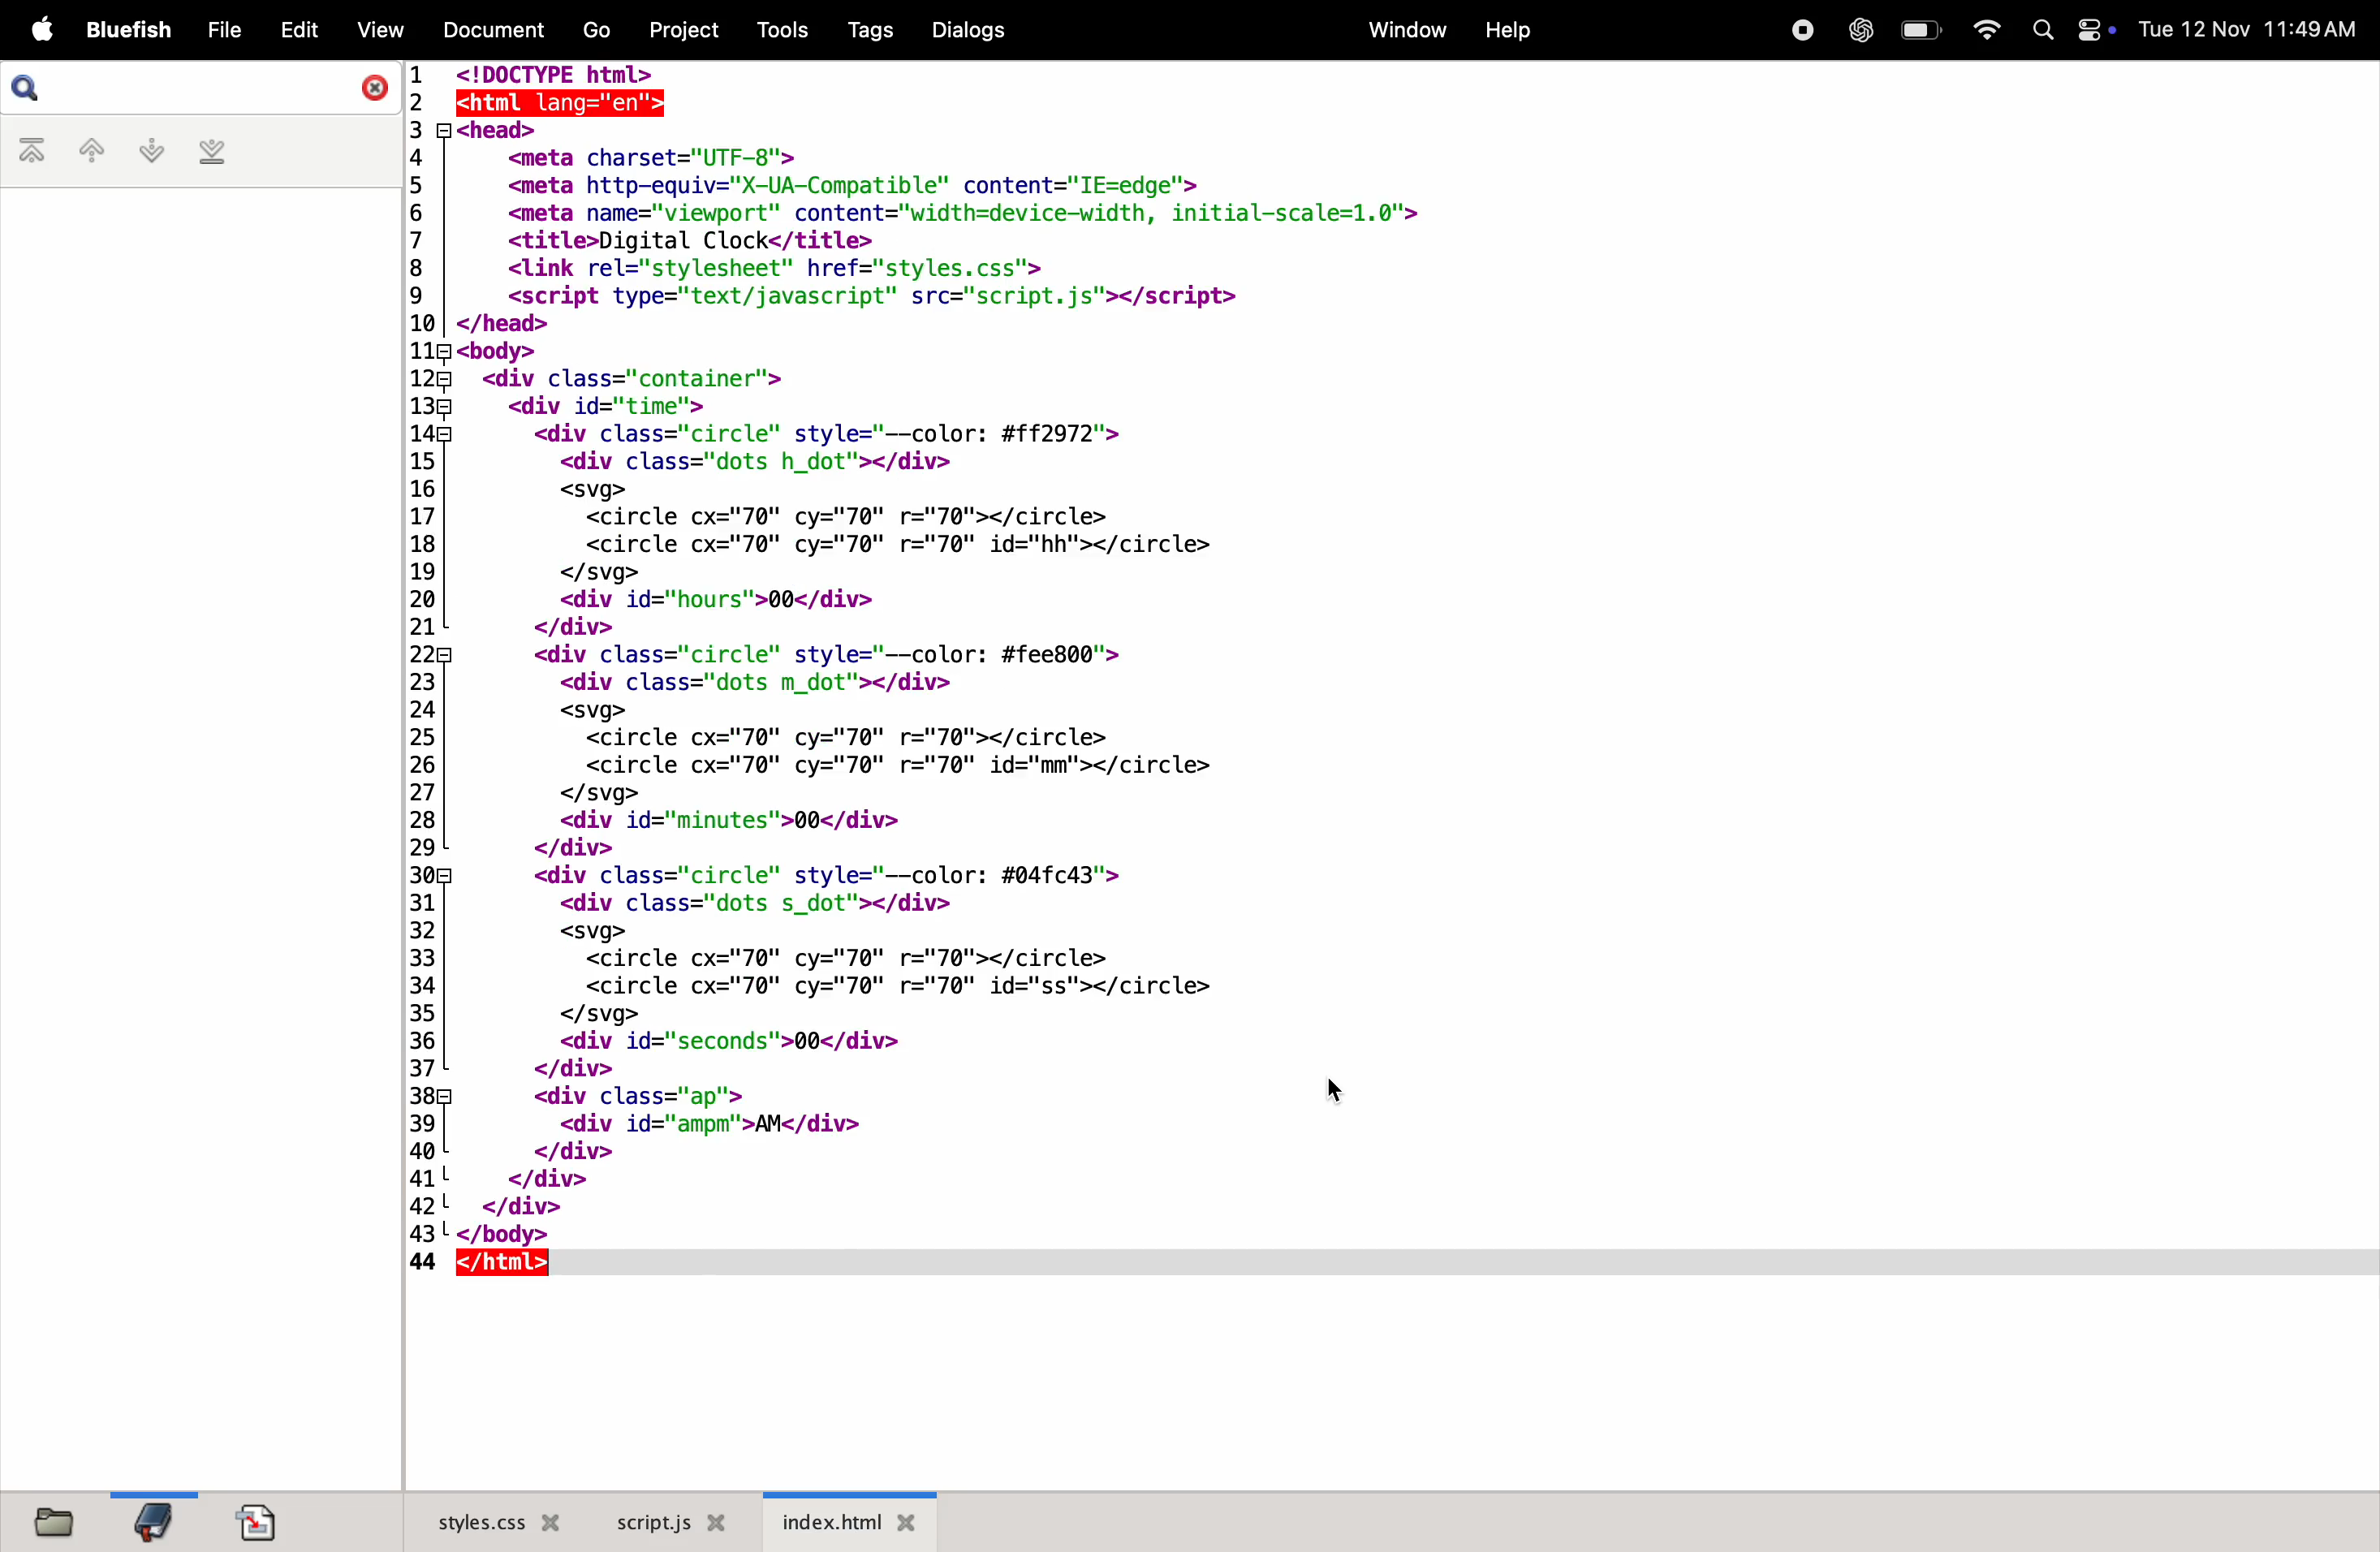 The width and height of the screenshot is (2380, 1552). What do you see at coordinates (1855, 30) in the screenshot?
I see `chatgpt` at bounding box center [1855, 30].